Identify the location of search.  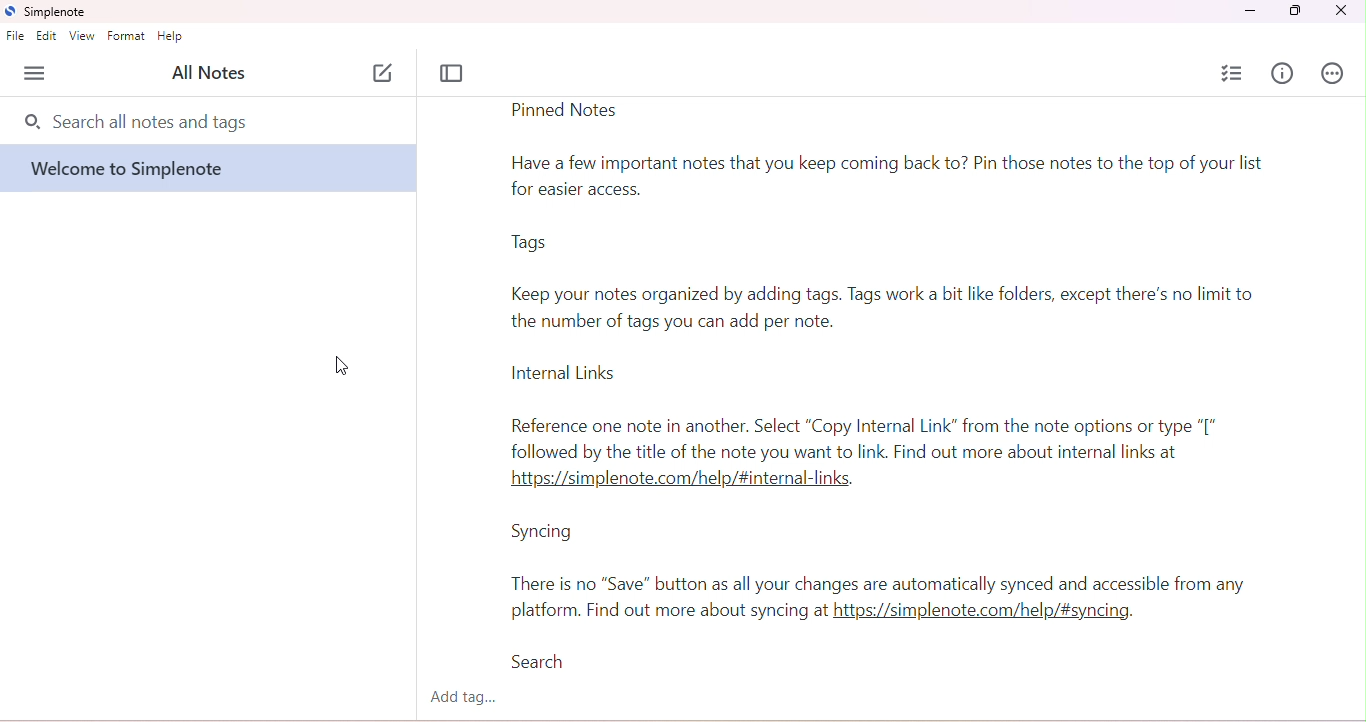
(547, 663).